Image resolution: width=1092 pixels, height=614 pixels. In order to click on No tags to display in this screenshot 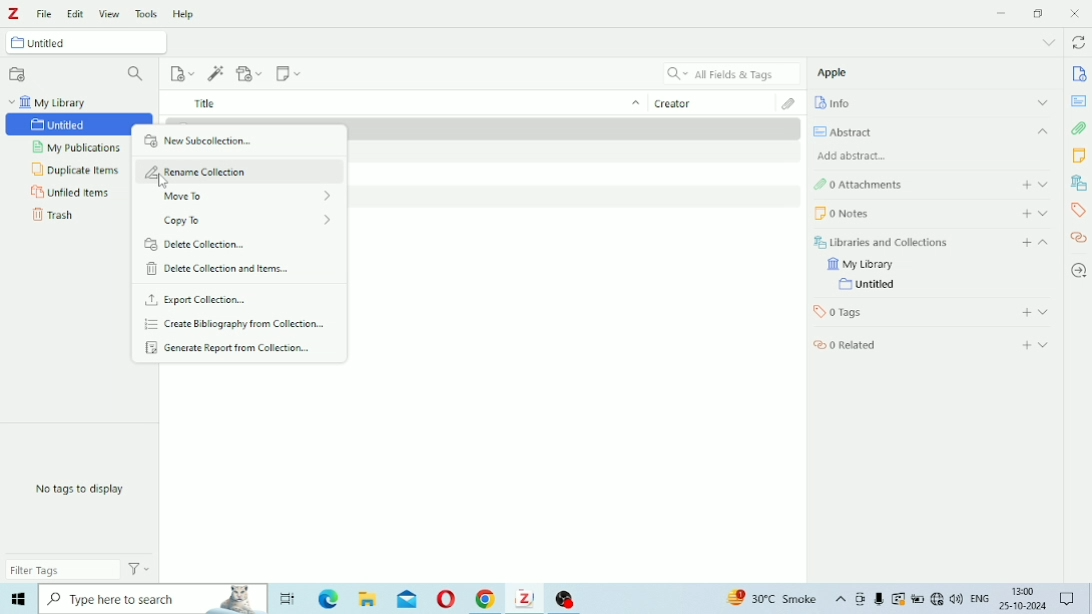, I will do `click(81, 488)`.